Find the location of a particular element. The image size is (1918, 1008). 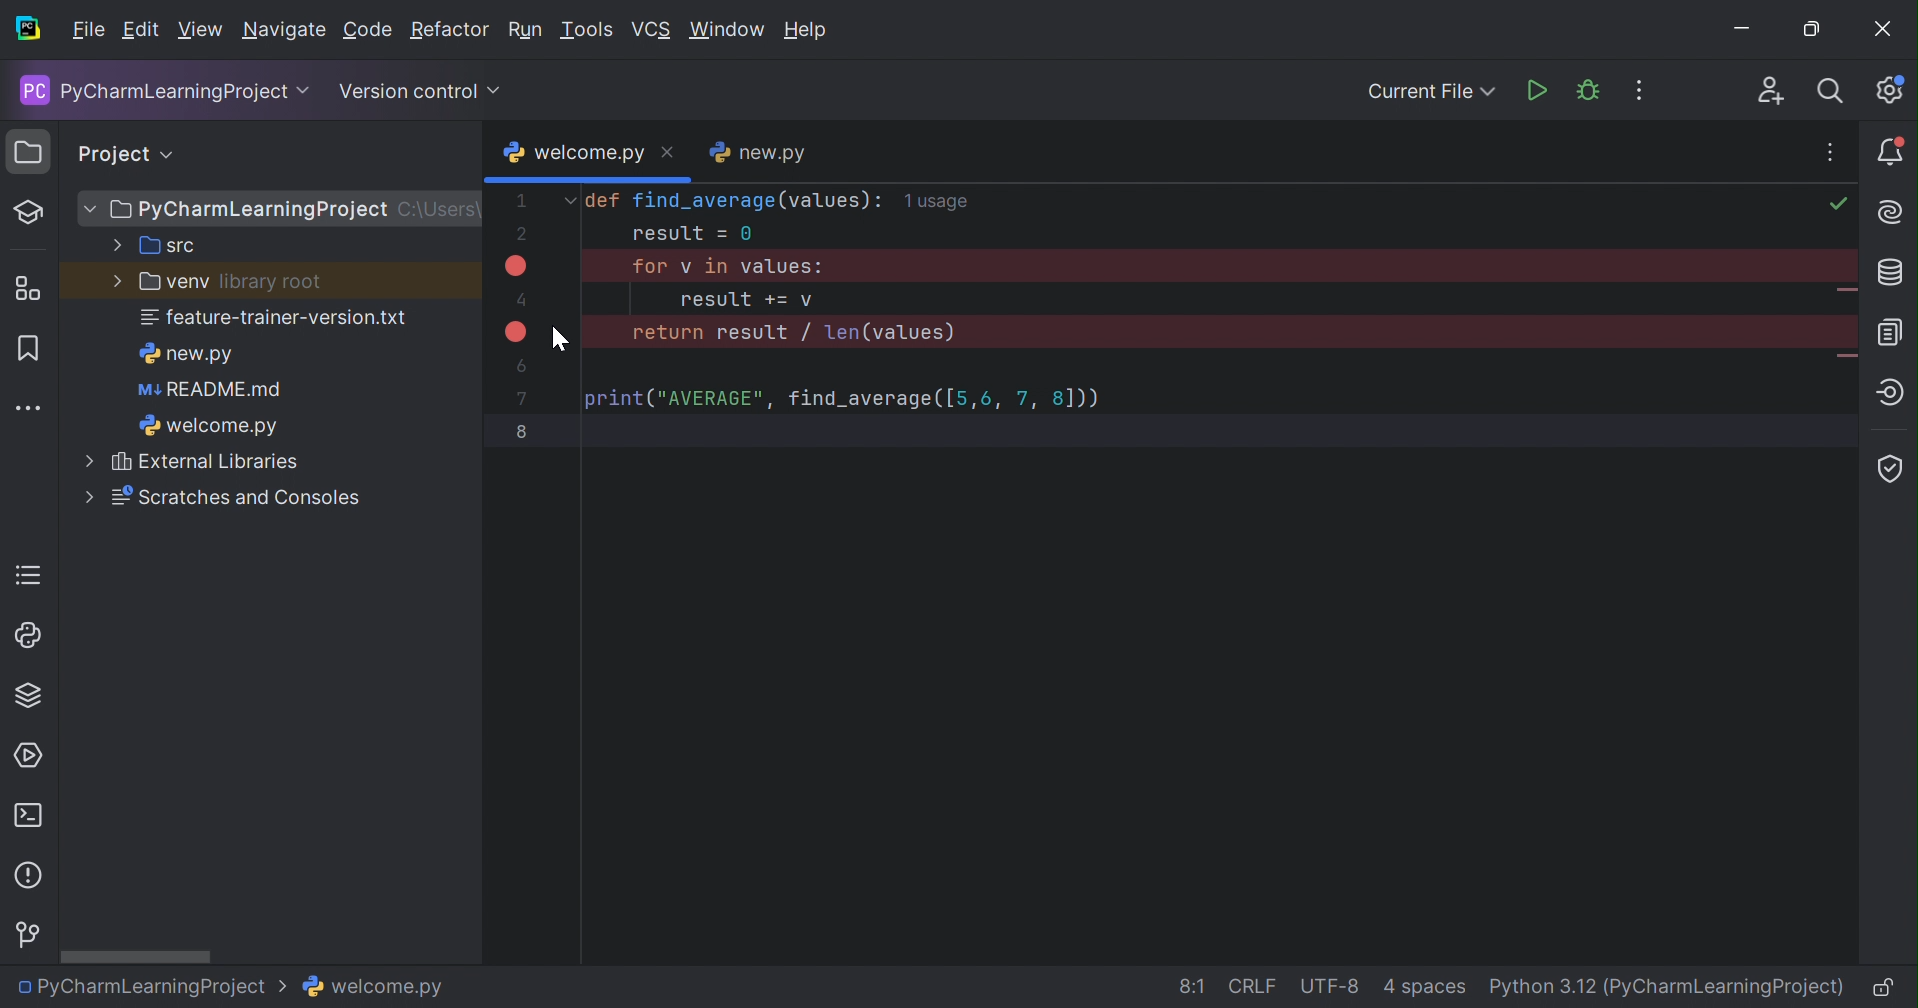

venv is located at coordinates (157, 283).